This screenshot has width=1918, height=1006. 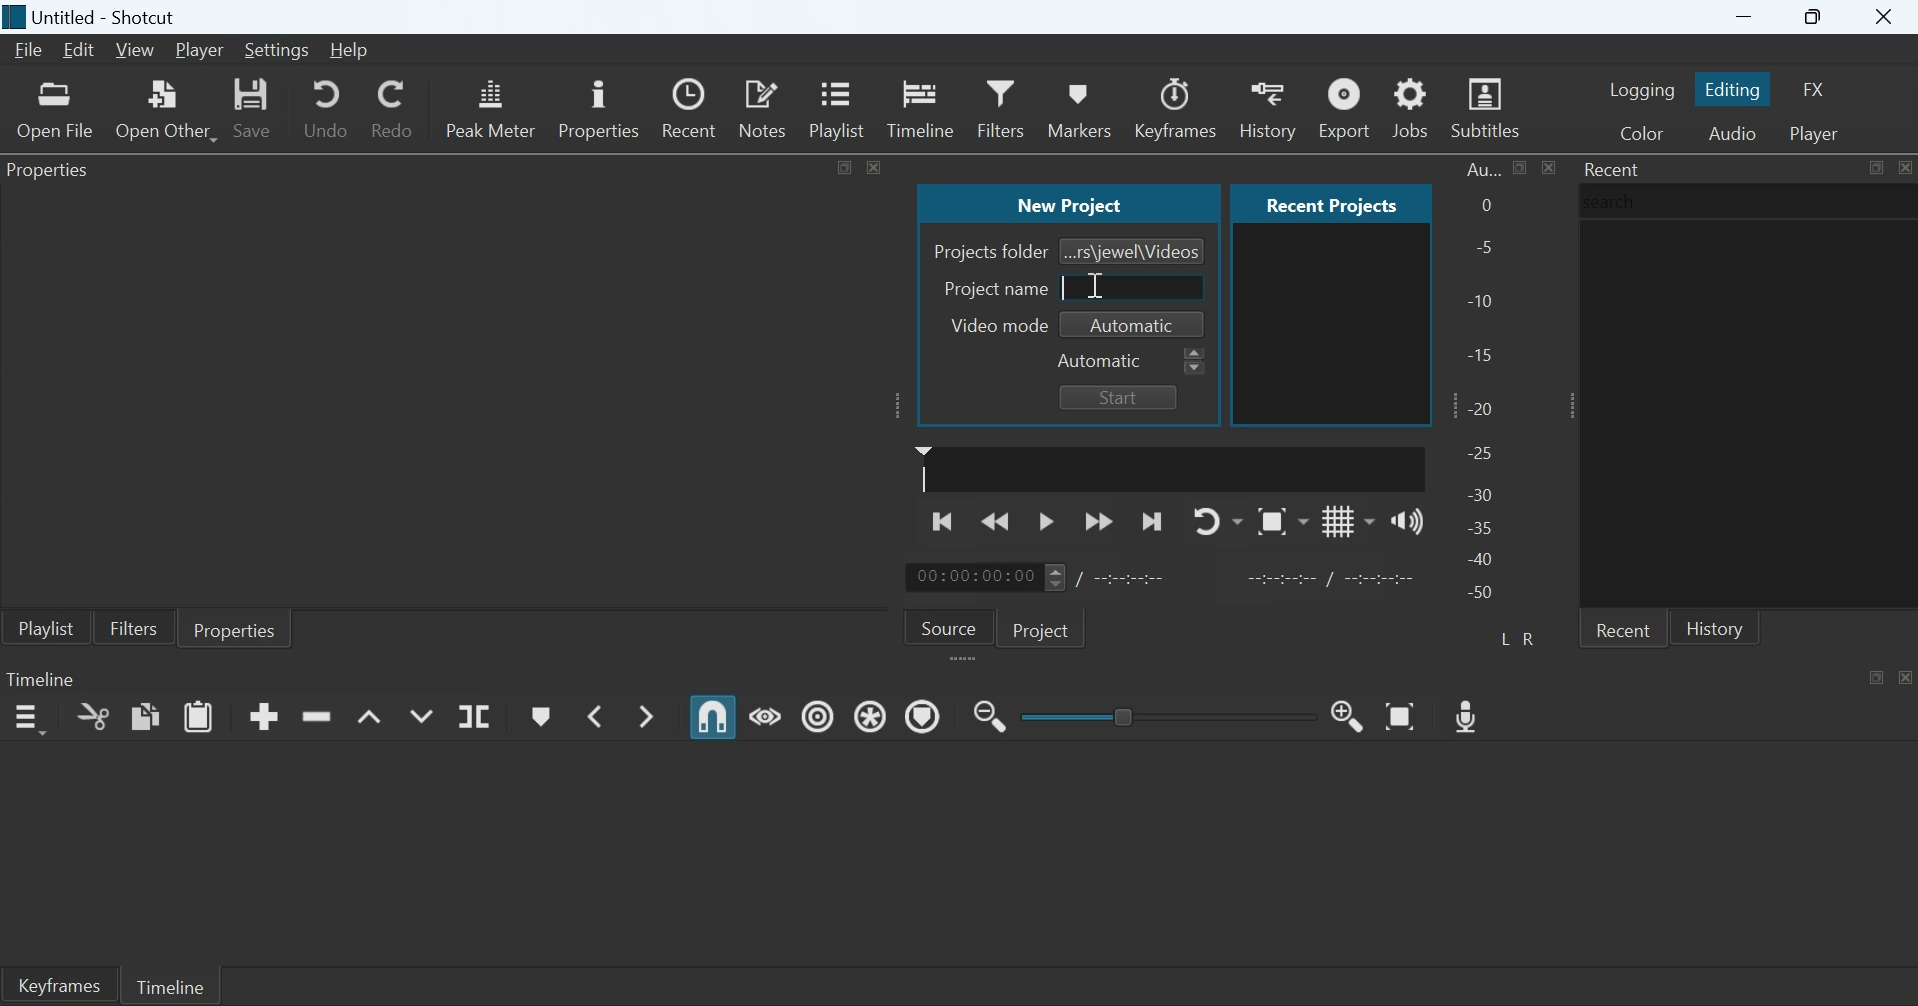 What do you see at coordinates (846, 165) in the screenshot?
I see `Maximize` at bounding box center [846, 165].